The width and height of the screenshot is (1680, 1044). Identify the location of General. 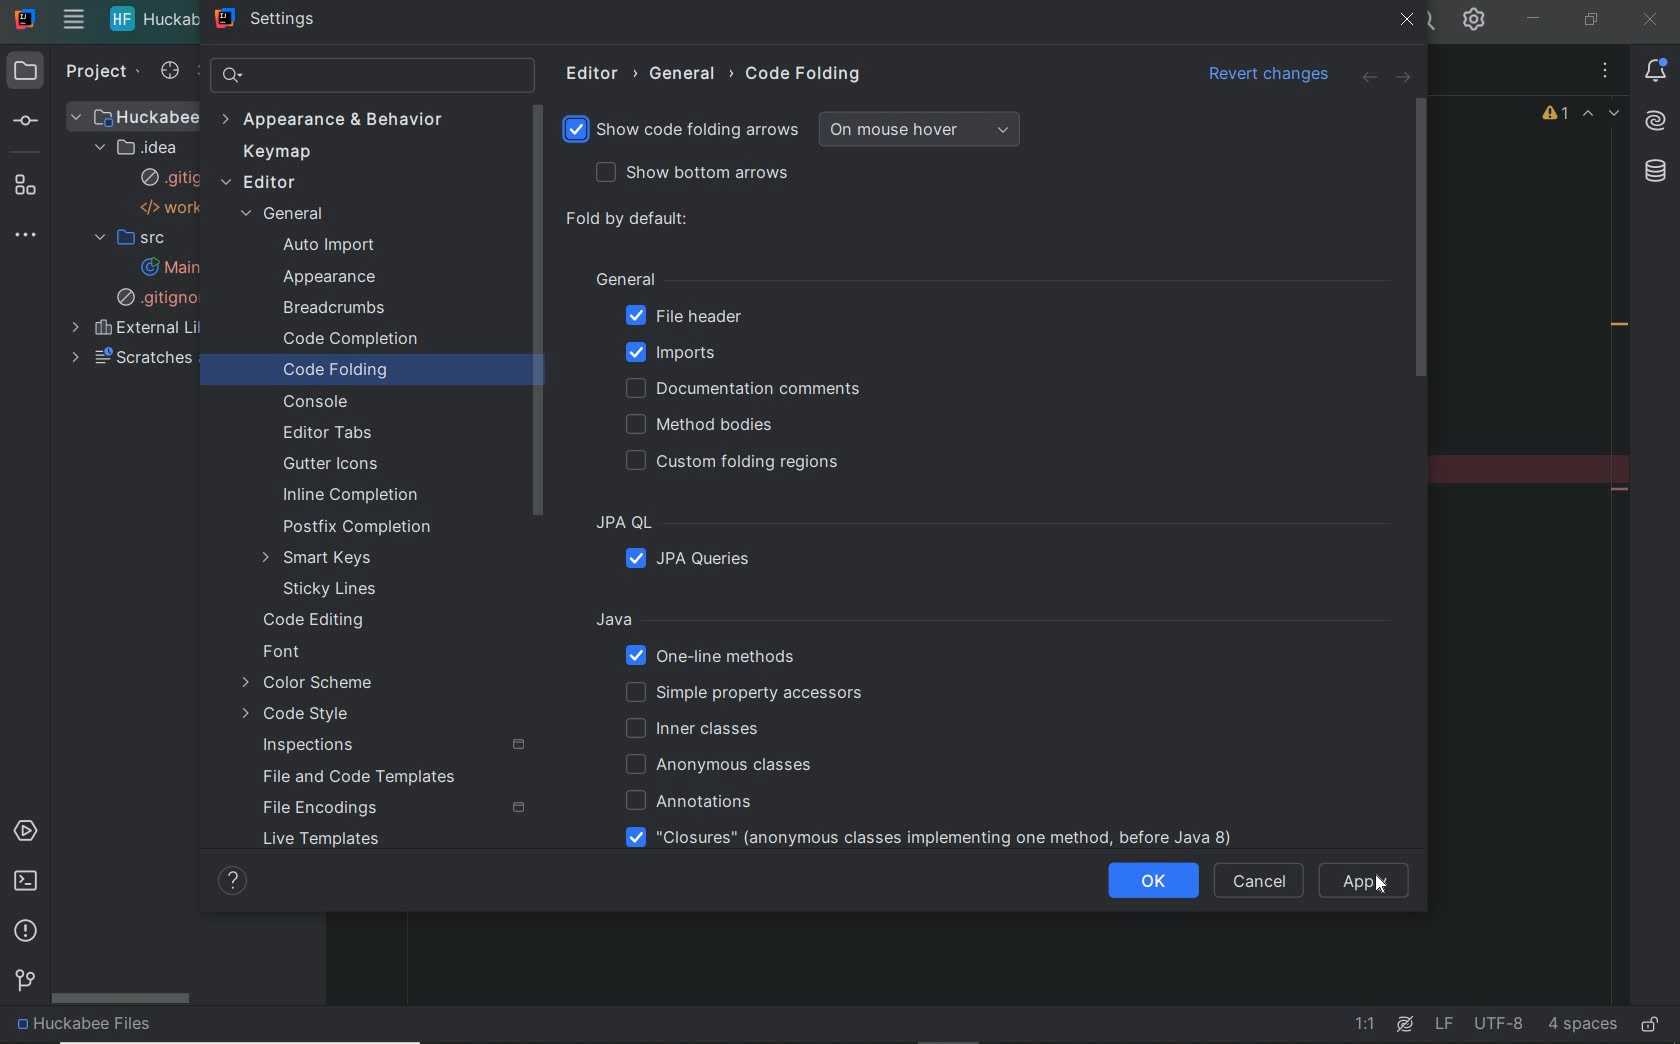
(737, 280).